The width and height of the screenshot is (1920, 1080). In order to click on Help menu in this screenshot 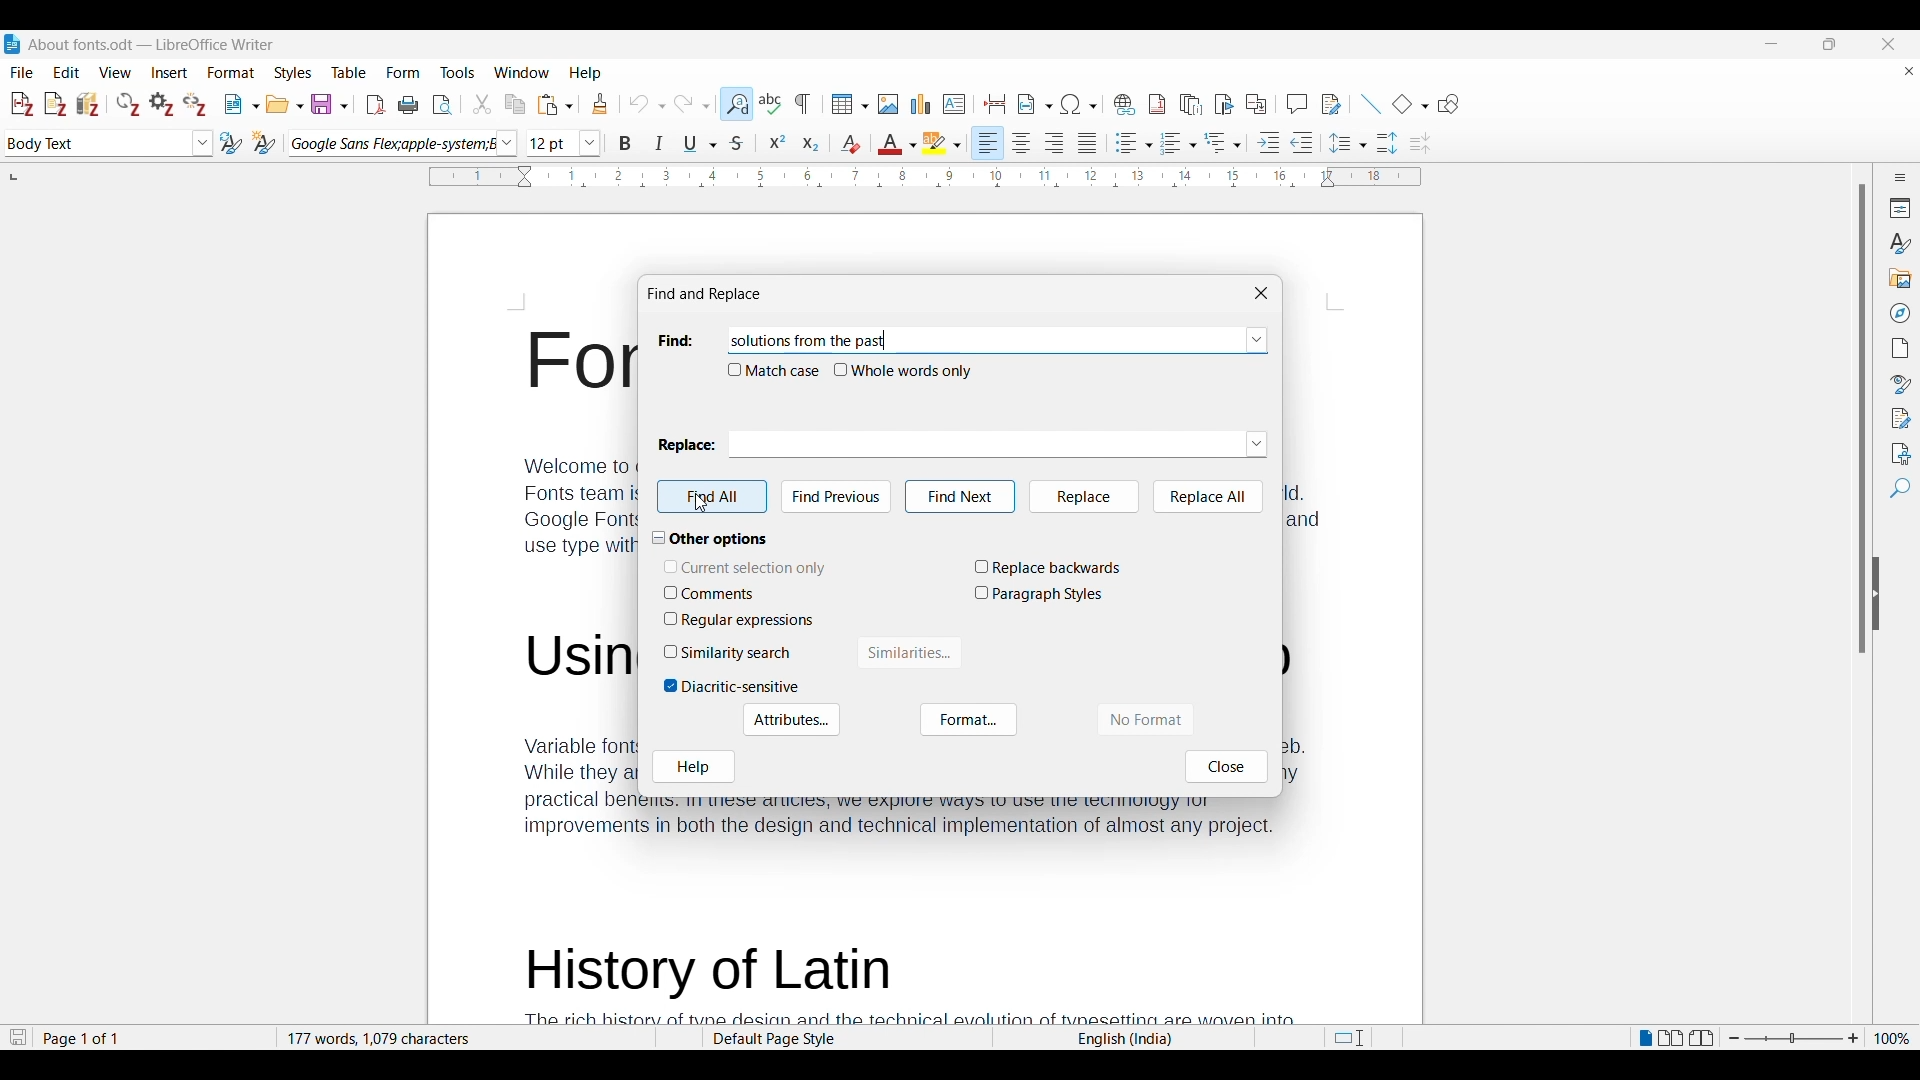, I will do `click(585, 73)`.